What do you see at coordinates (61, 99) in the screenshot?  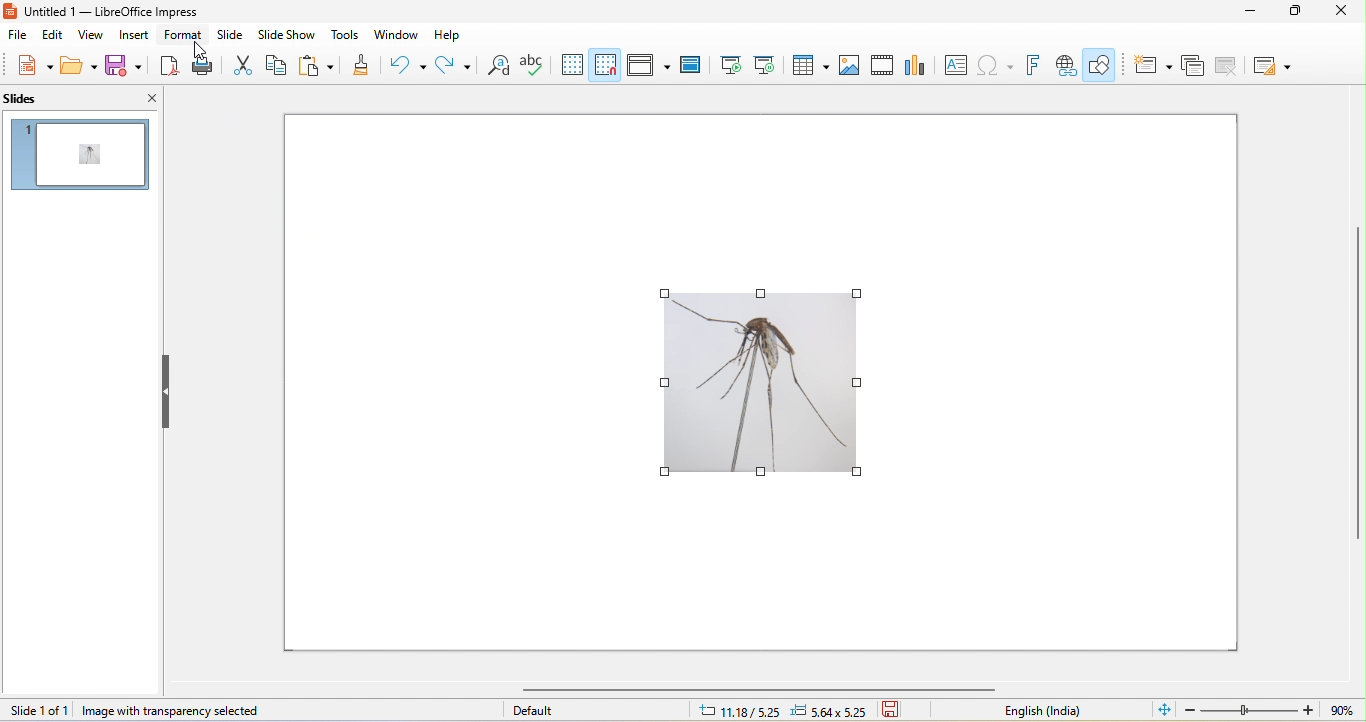 I see `slides` at bounding box center [61, 99].